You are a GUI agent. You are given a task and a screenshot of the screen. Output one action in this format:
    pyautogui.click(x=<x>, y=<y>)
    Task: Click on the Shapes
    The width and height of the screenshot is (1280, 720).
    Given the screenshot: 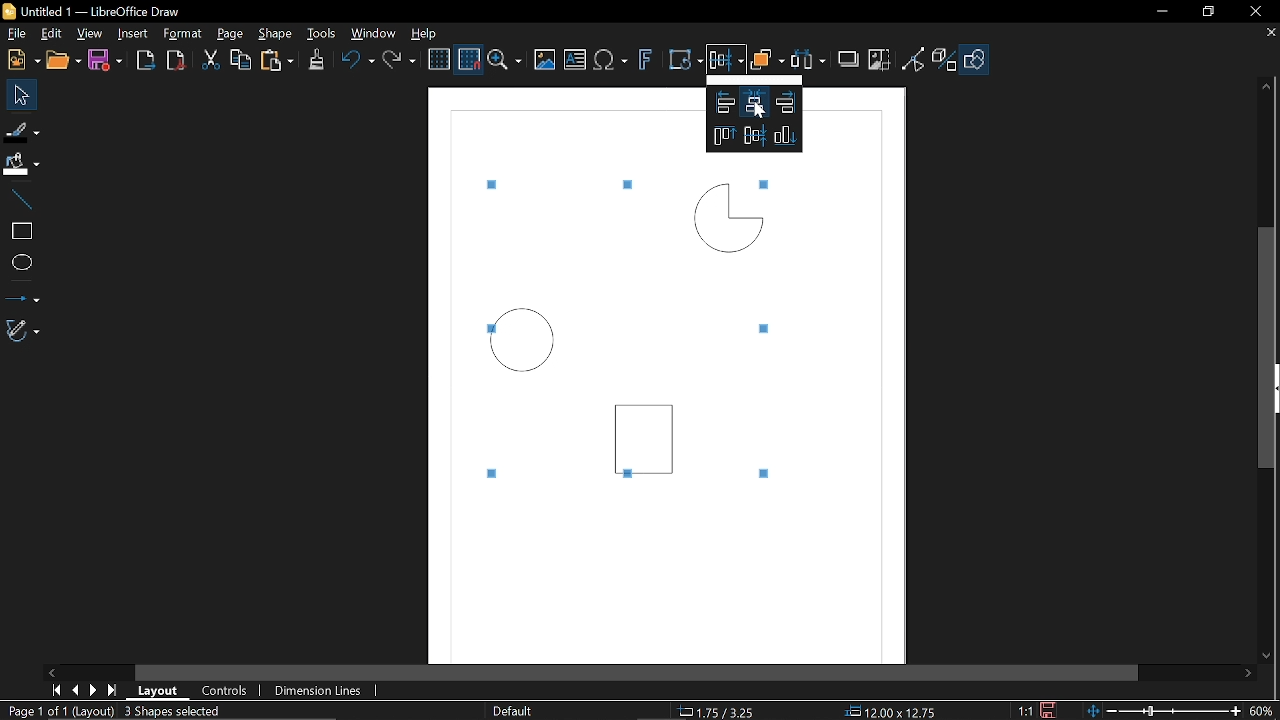 What is the action you would take?
    pyautogui.click(x=978, y=60)
    